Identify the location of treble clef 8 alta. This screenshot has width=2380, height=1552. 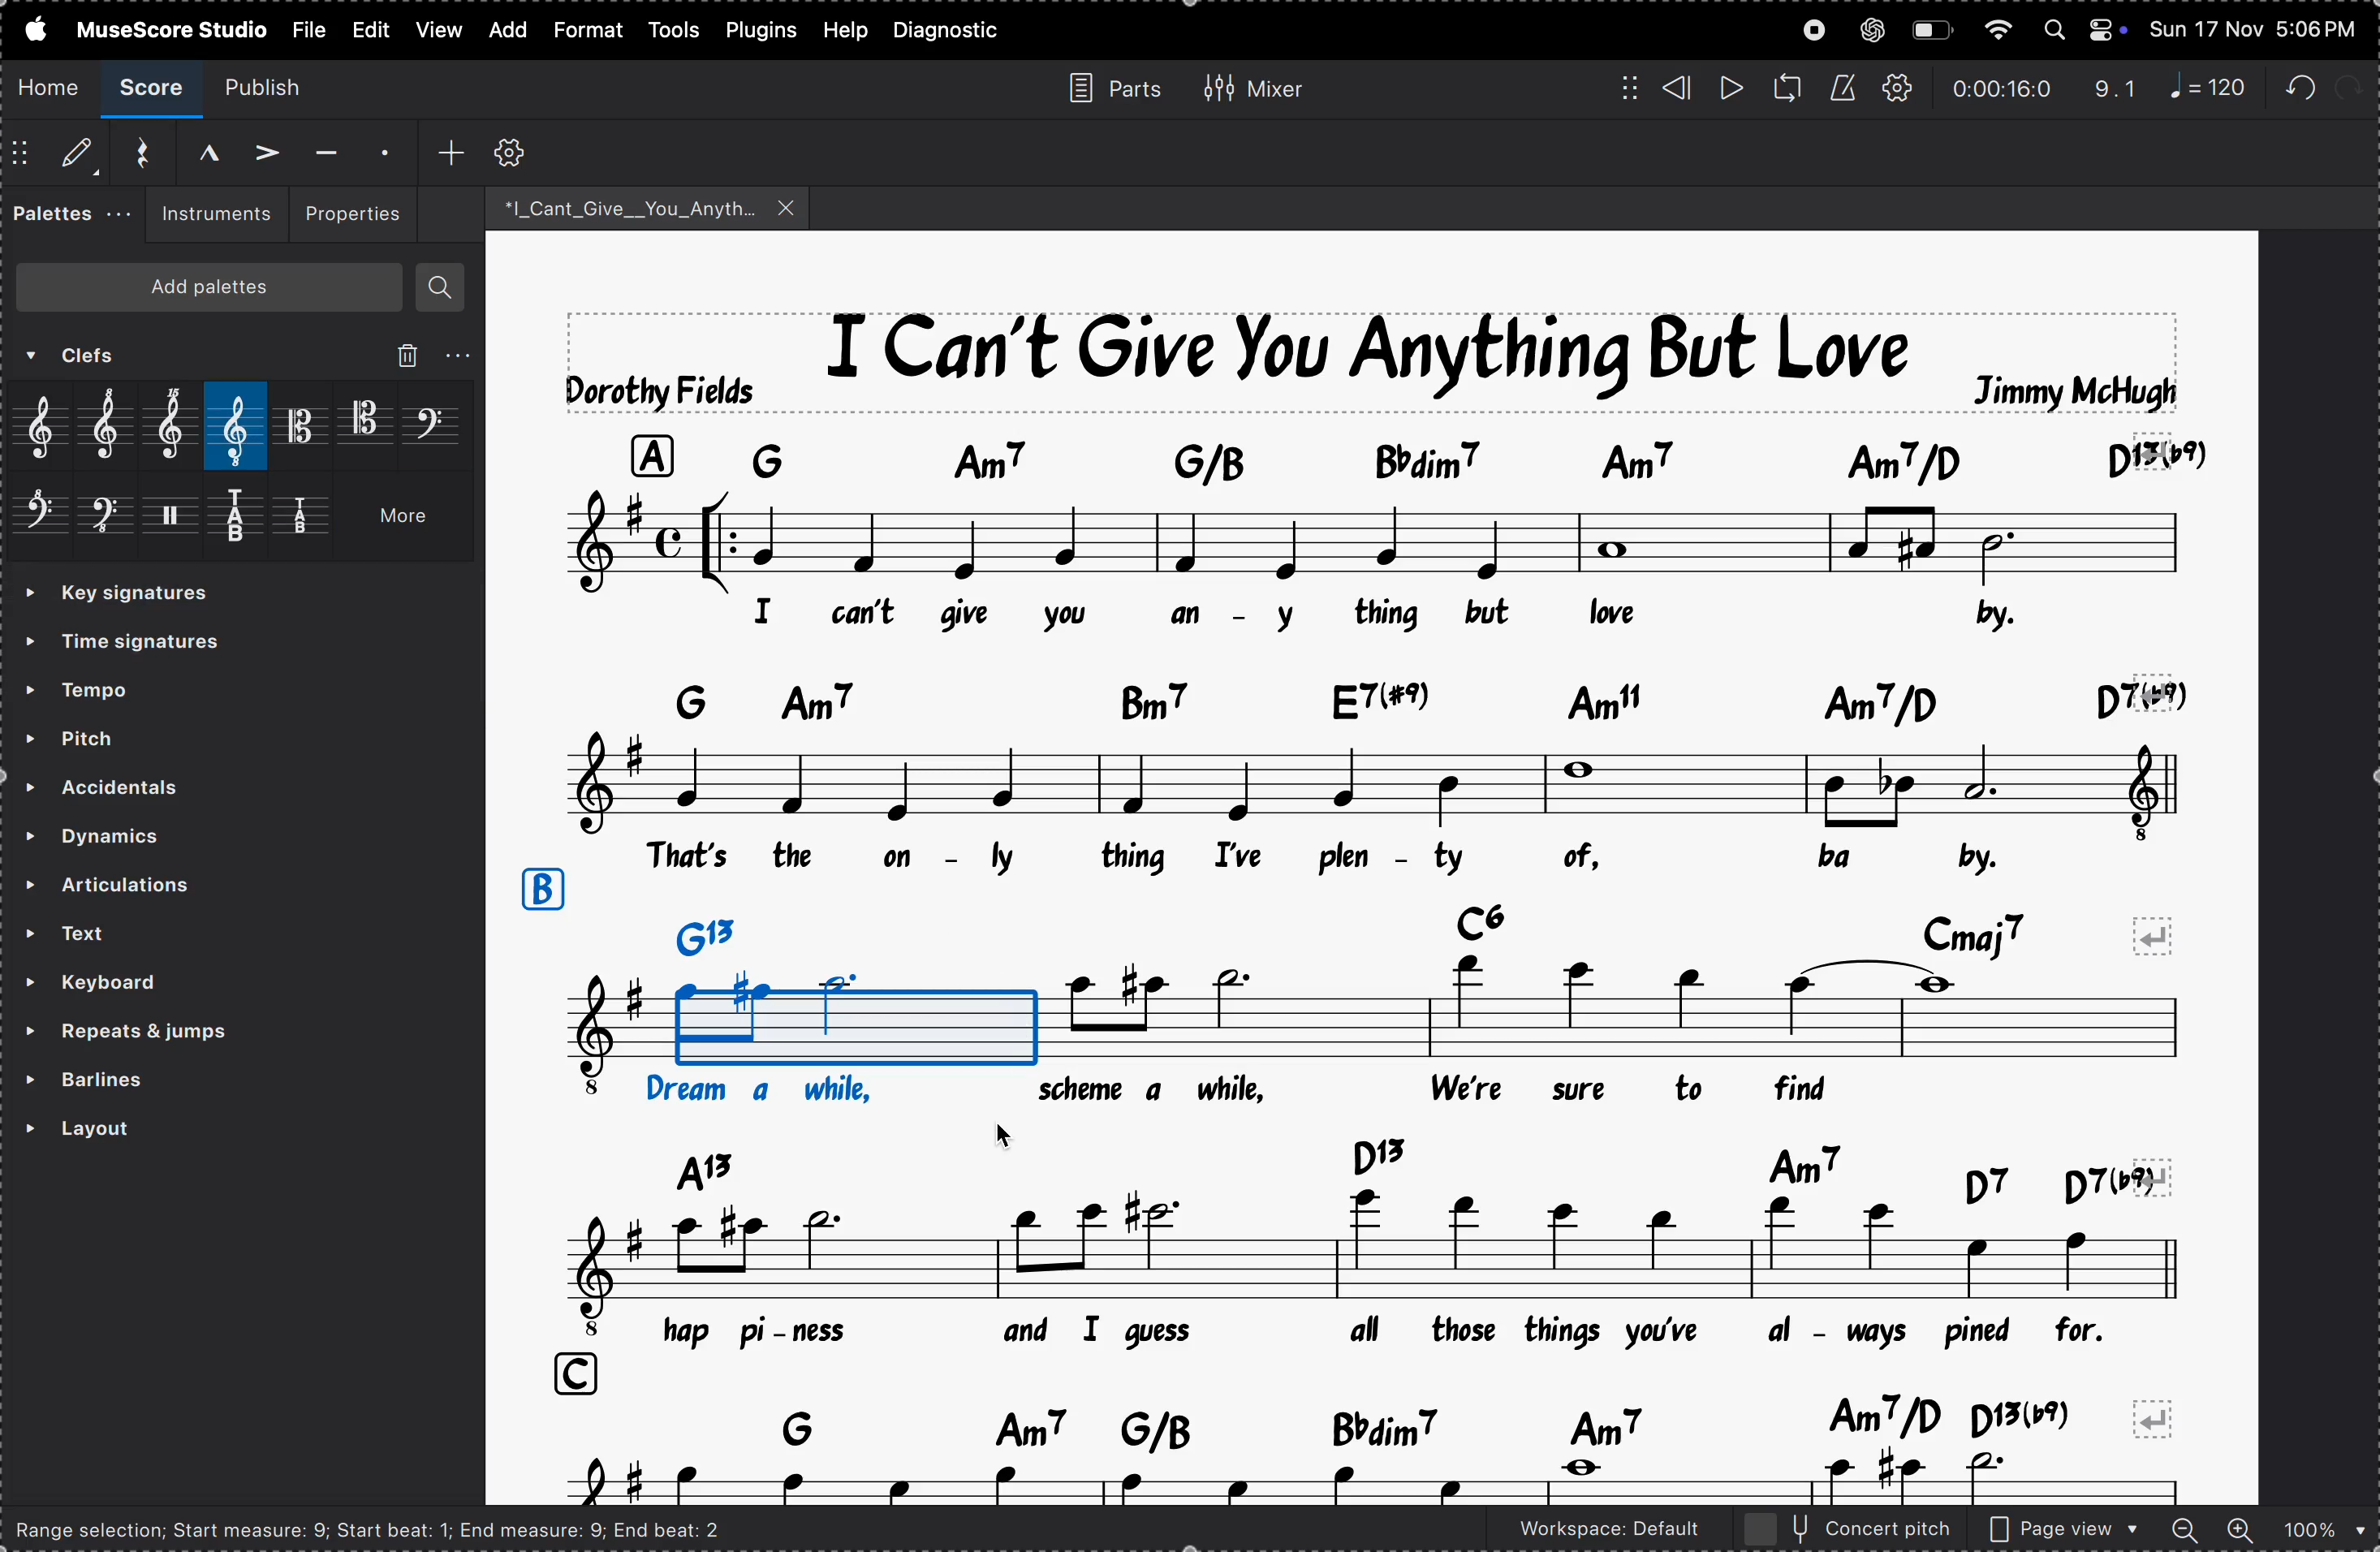
(115, 426).